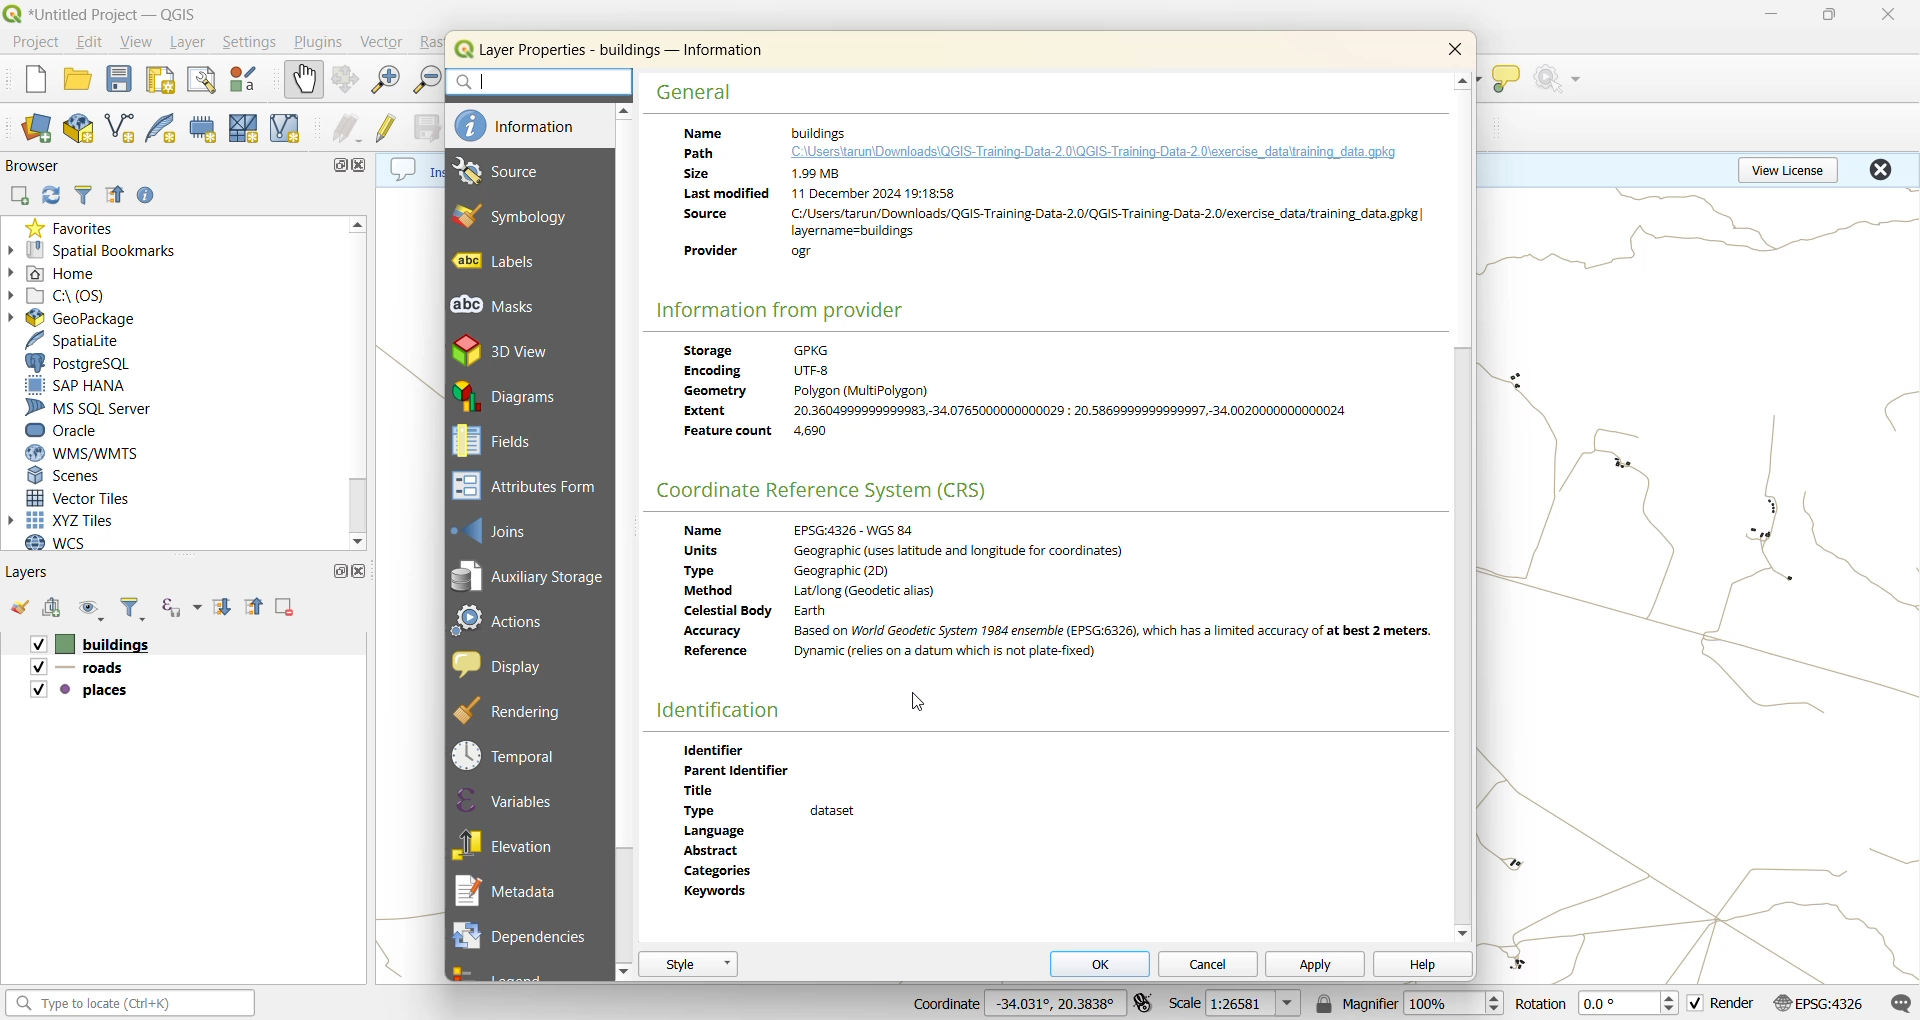  What do you see at coordinates (503, 173) in the screenshot?
I see `source` at bounding box center [503, 173].